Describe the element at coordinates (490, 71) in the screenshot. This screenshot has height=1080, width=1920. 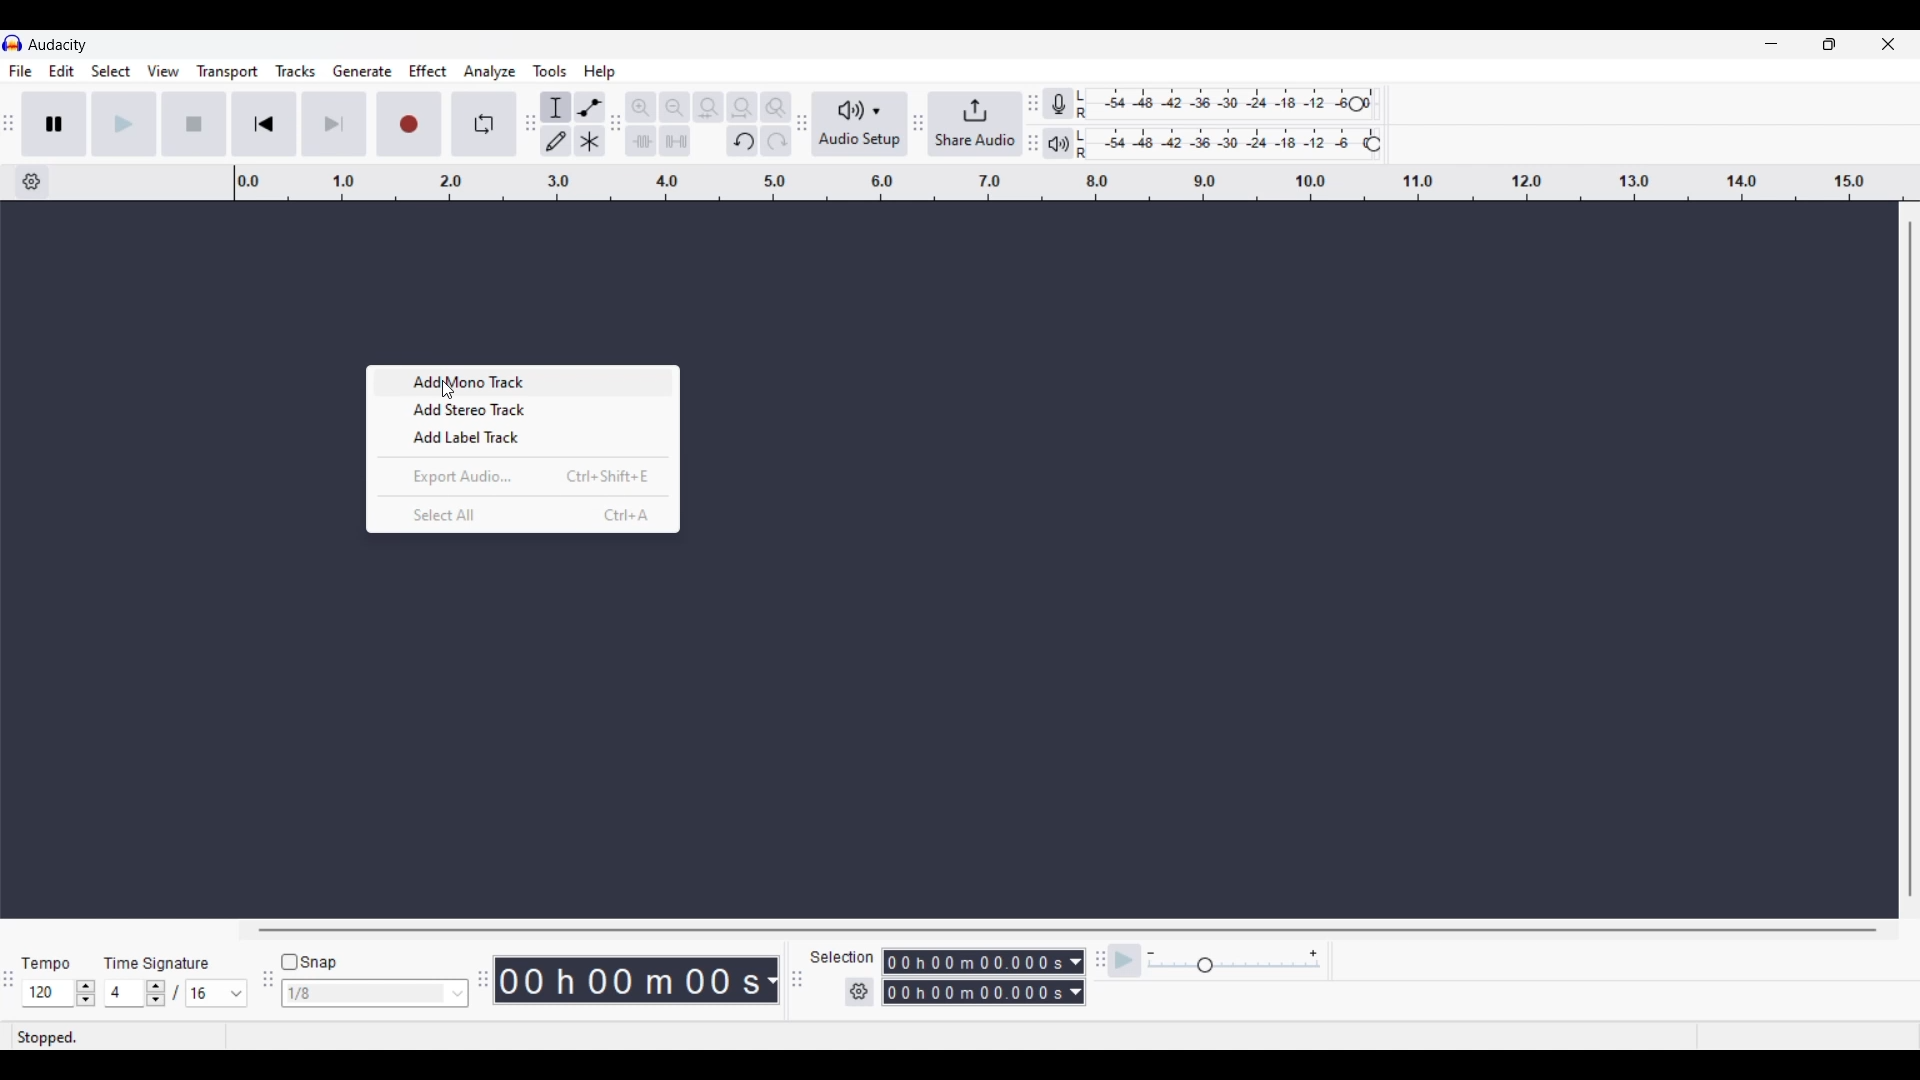
I see `Analyze menu` at that location.